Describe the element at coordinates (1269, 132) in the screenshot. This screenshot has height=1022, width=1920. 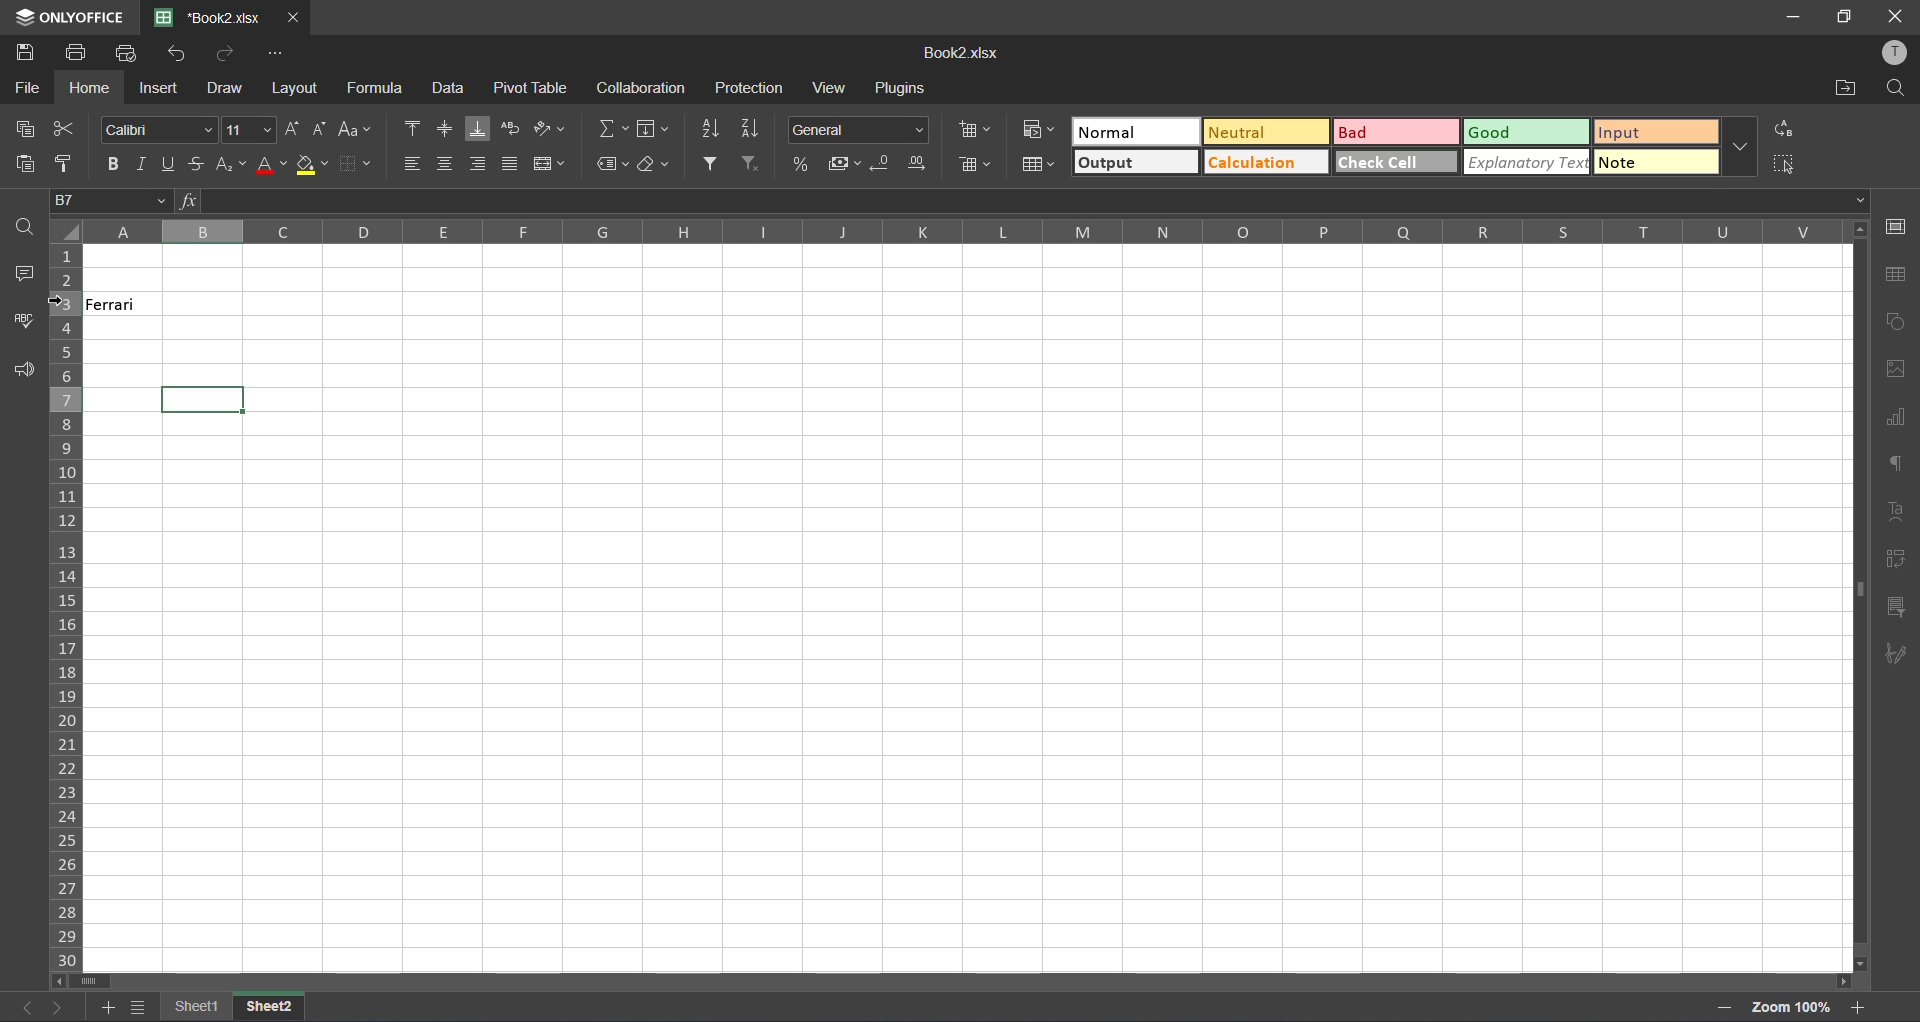
I see `neutral` at that location.